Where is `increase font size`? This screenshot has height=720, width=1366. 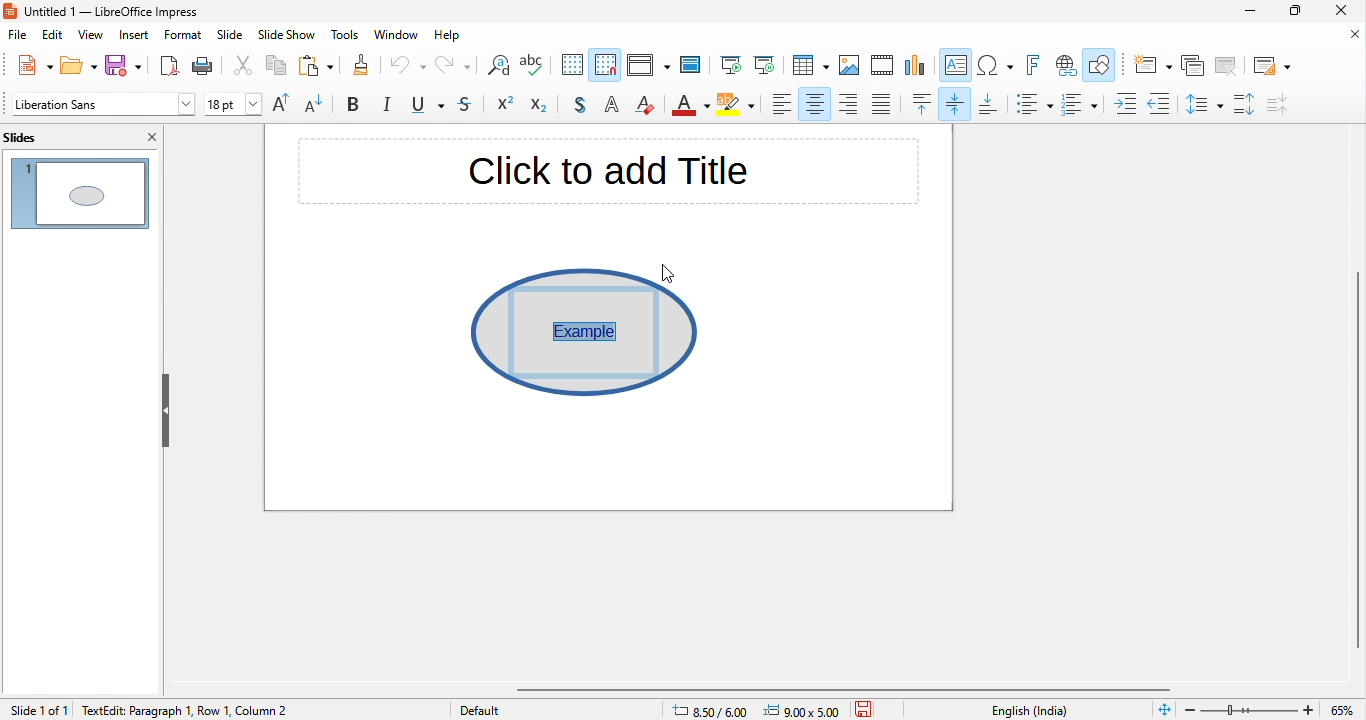 increase font size is located at coordinates (285, 105).